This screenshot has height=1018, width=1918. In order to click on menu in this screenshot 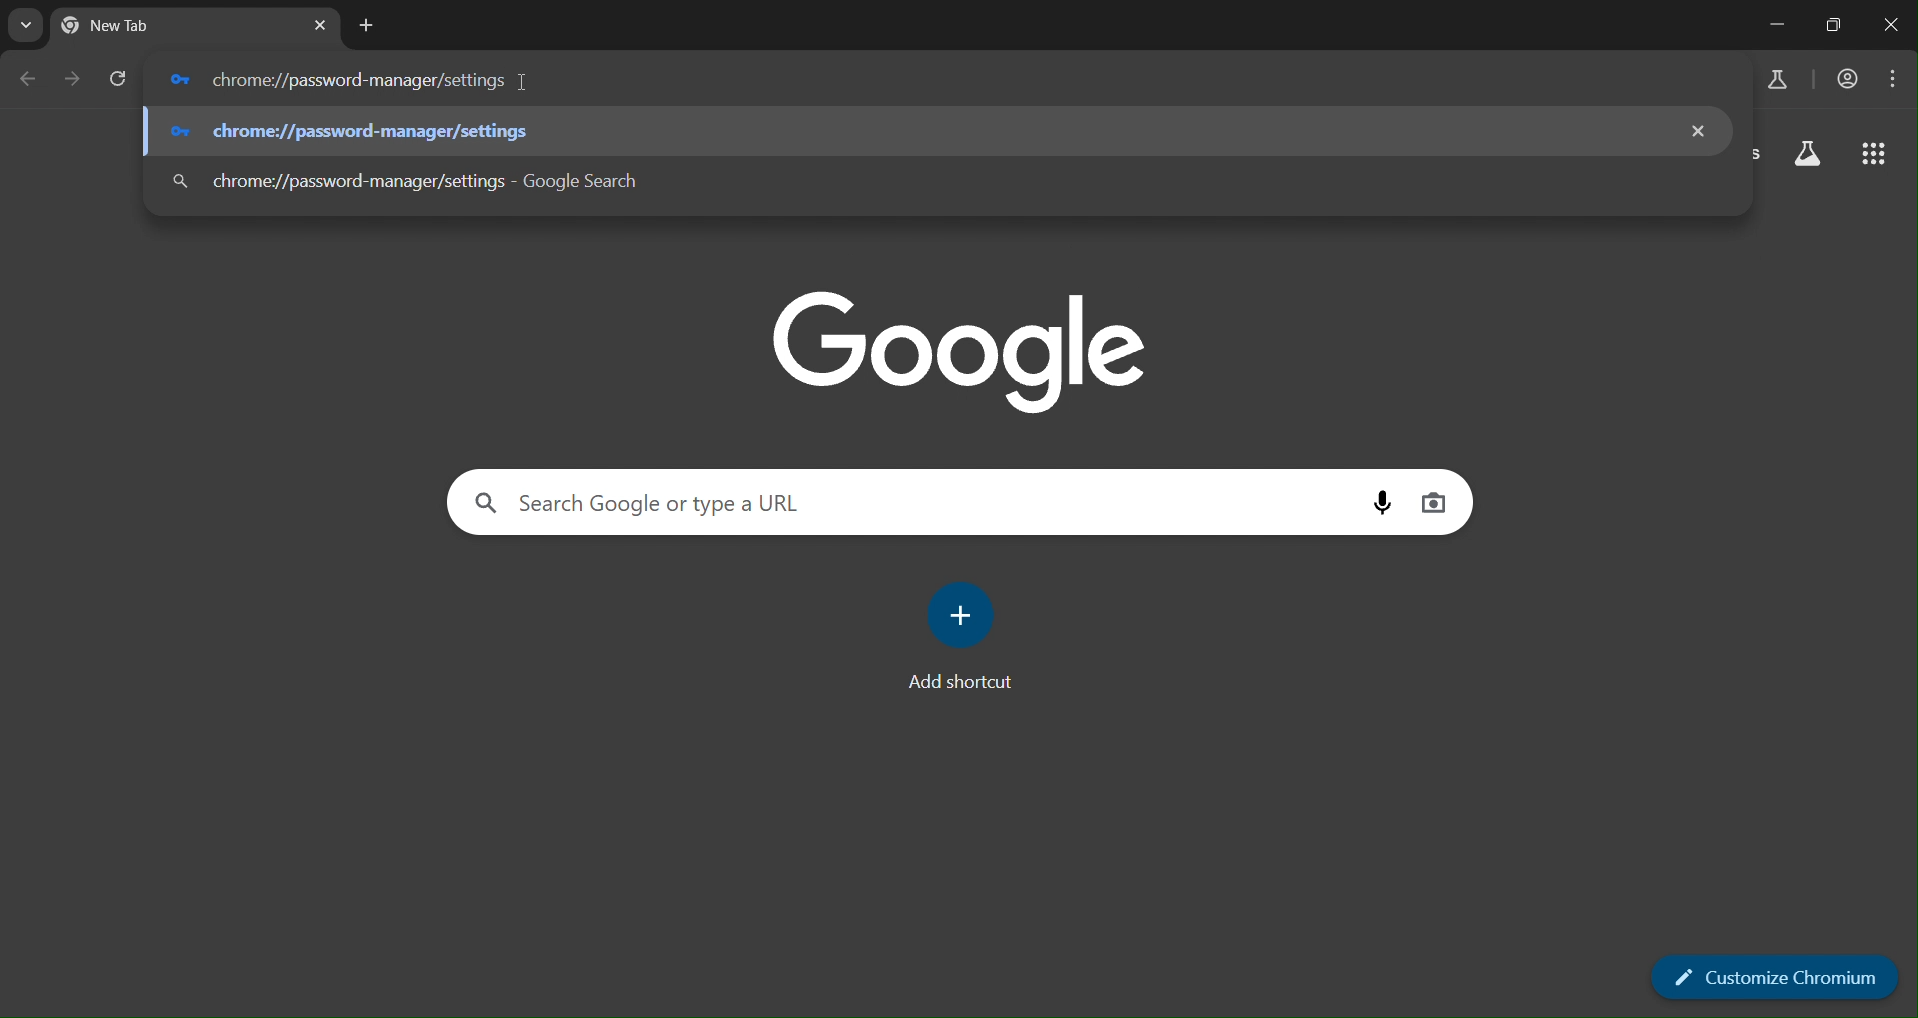, I will do `click(1893, 81)`.